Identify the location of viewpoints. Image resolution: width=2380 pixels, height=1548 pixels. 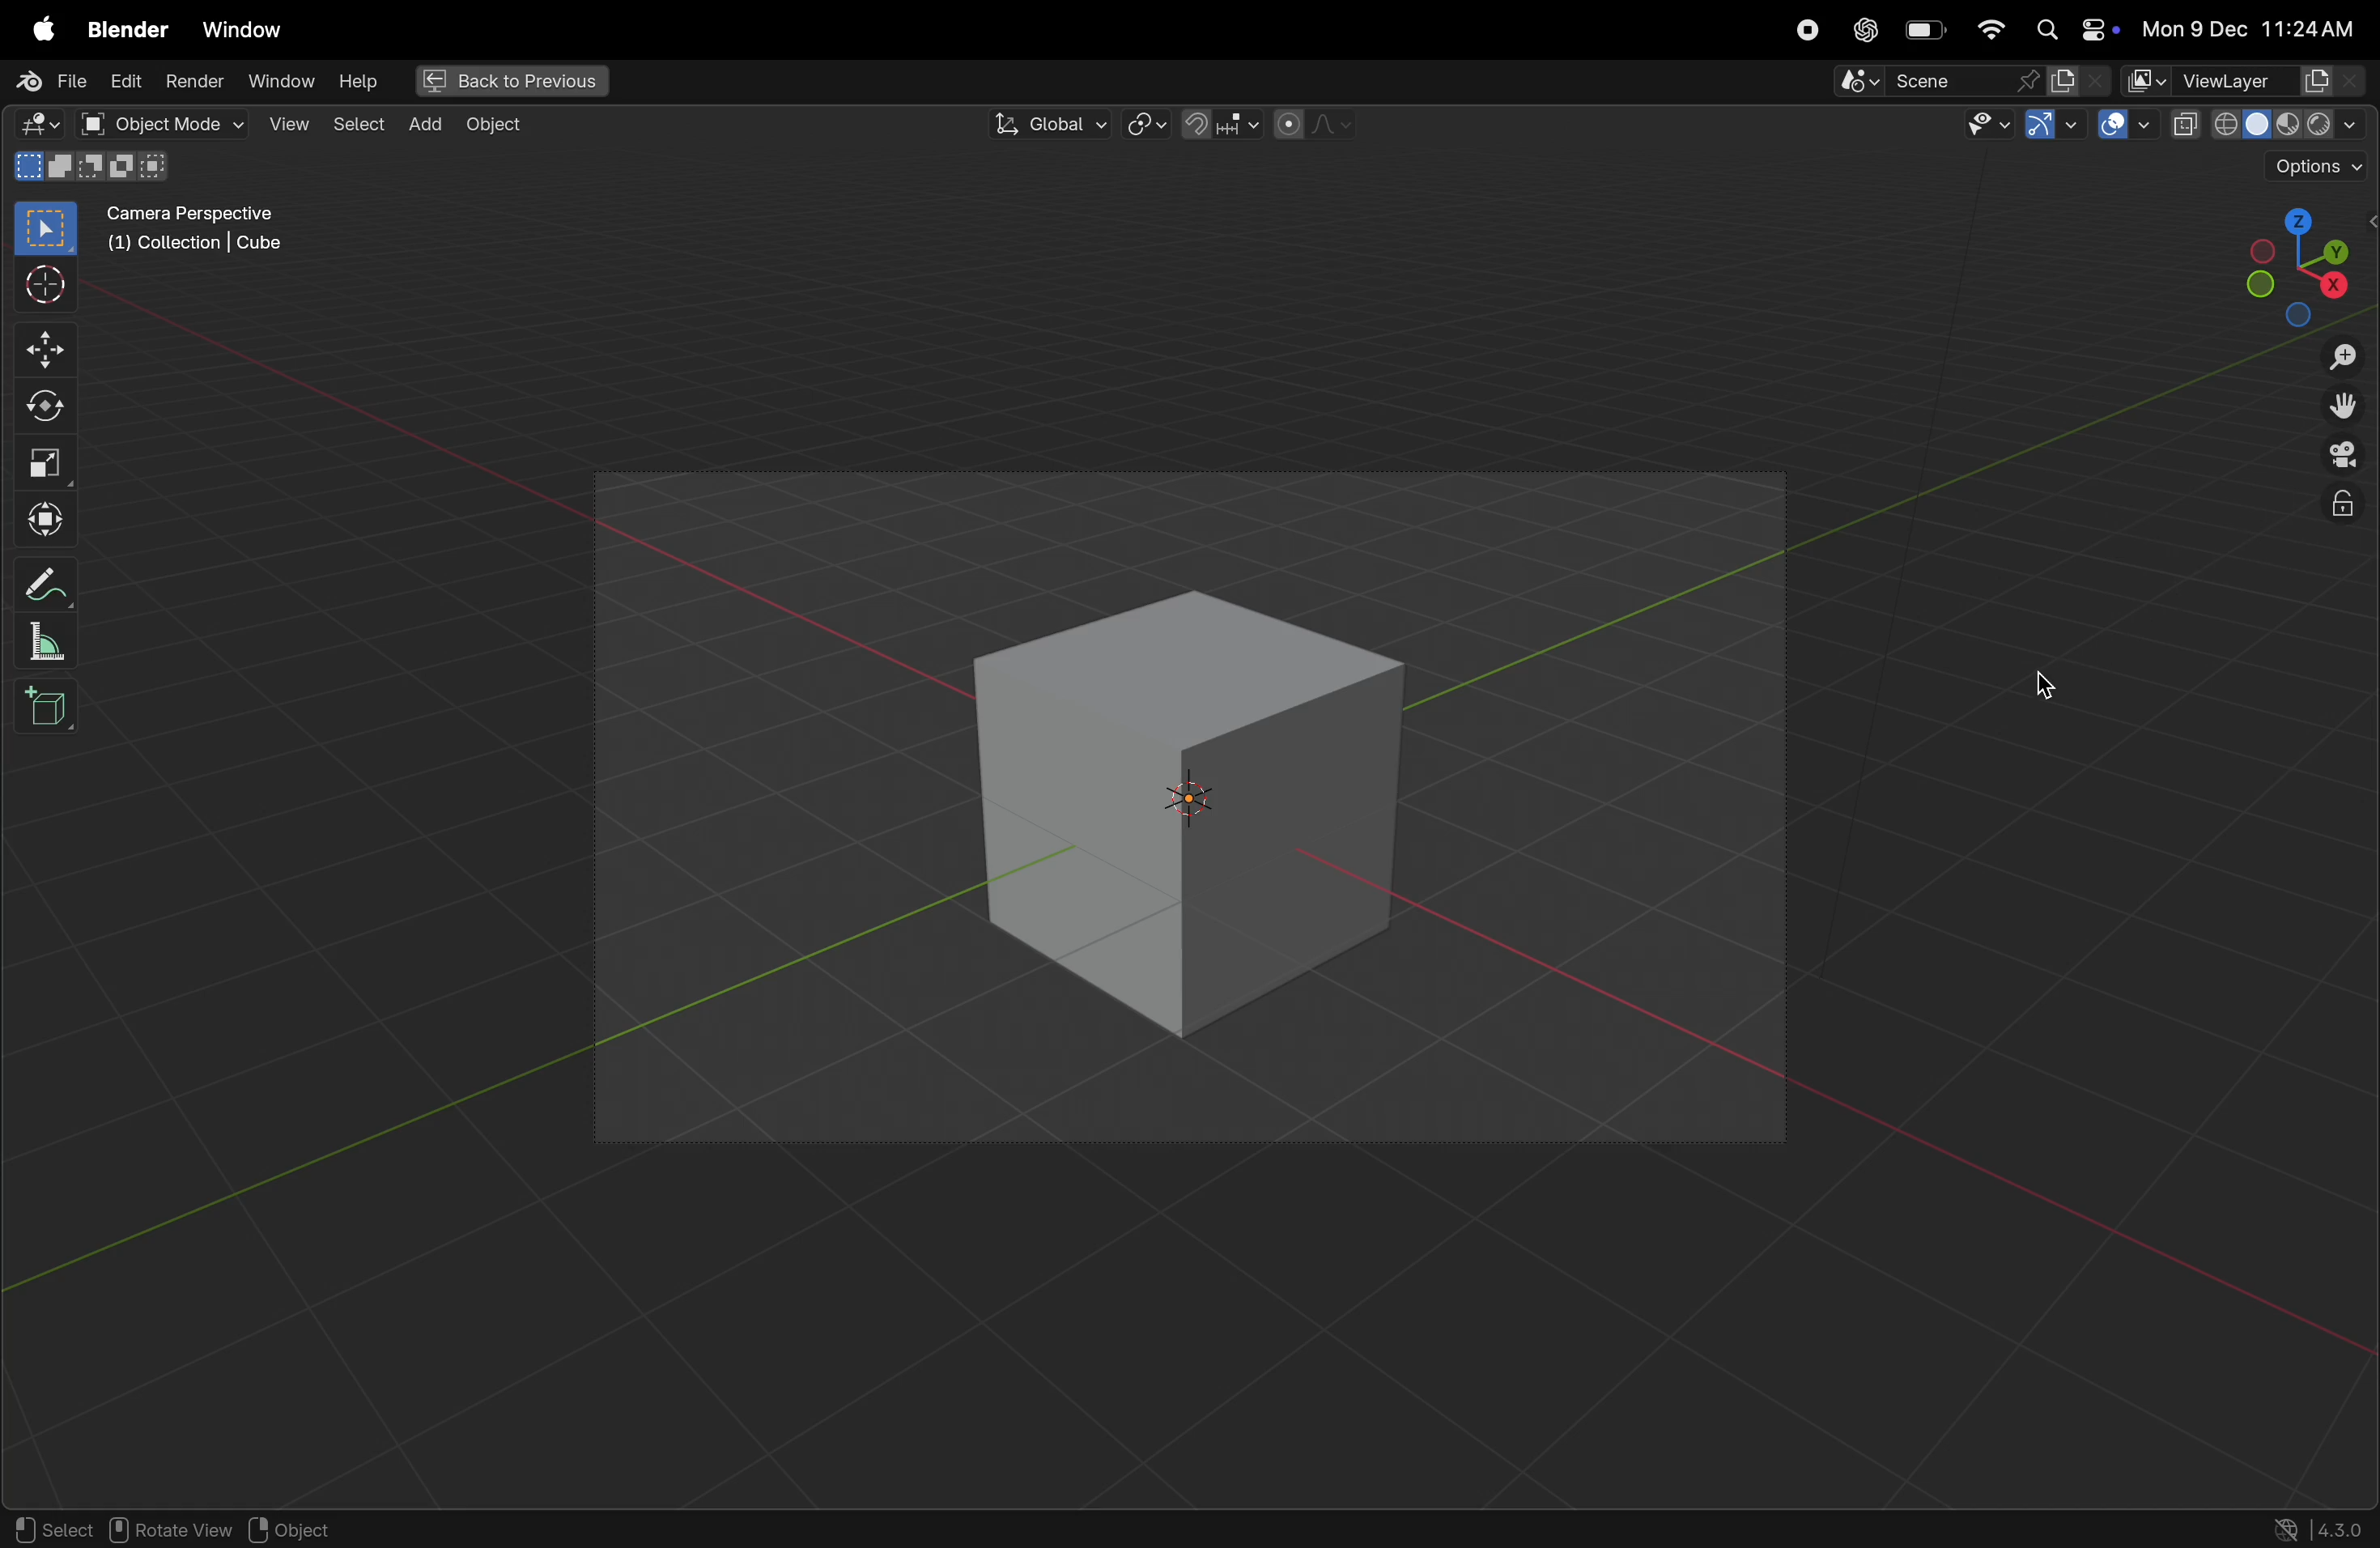
(2301, 262).